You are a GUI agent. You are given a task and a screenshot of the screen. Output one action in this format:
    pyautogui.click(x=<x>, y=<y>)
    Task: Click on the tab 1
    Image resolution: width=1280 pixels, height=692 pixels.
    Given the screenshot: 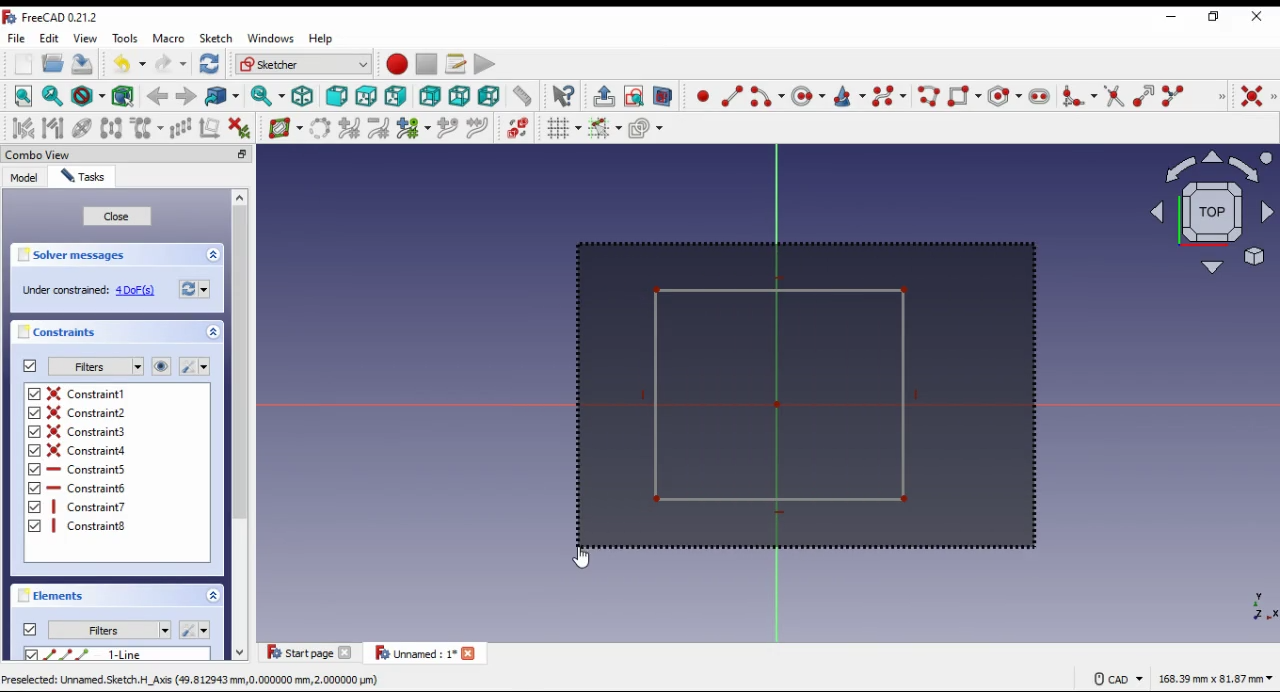 What is the action you would take?
    pyautogui.click(x=311, y=652)
    